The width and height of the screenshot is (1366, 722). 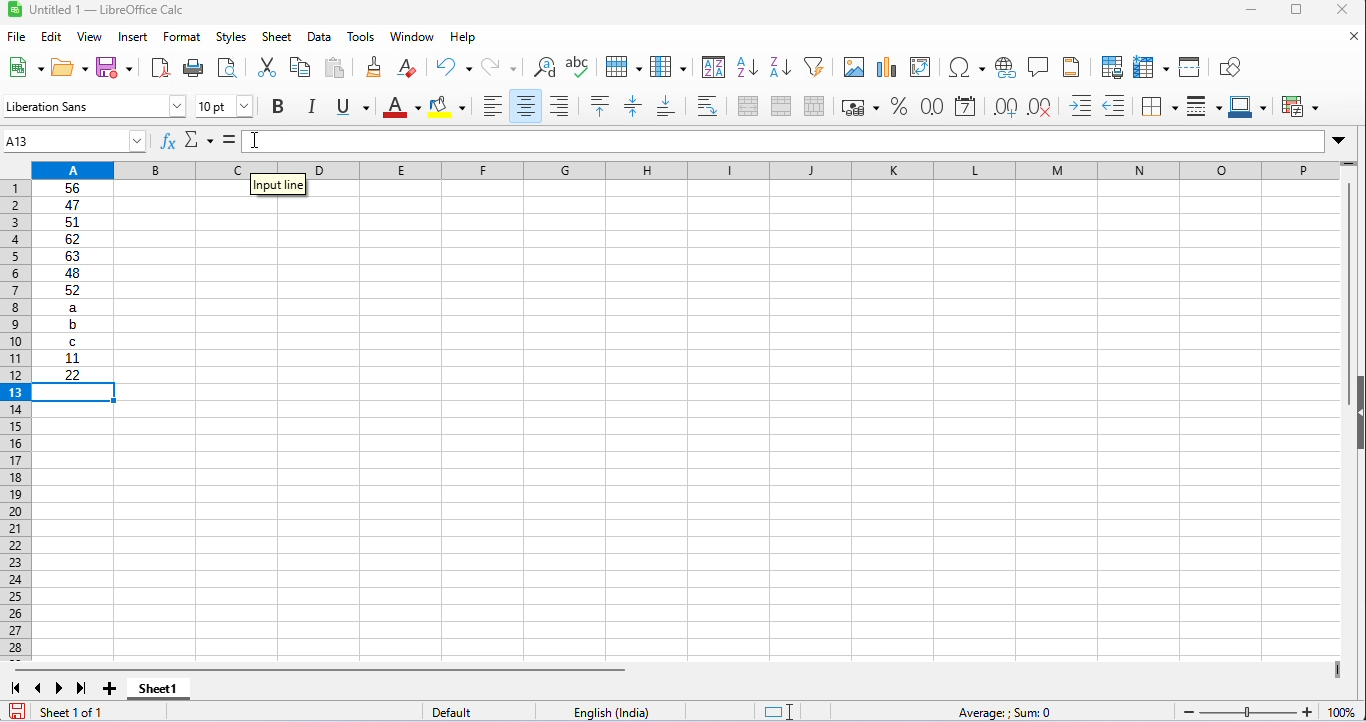 What do you see at coordinates (1150, 67) in the screenshot?
I see `freeze rows and columns` at bounding box center [1150, 67].